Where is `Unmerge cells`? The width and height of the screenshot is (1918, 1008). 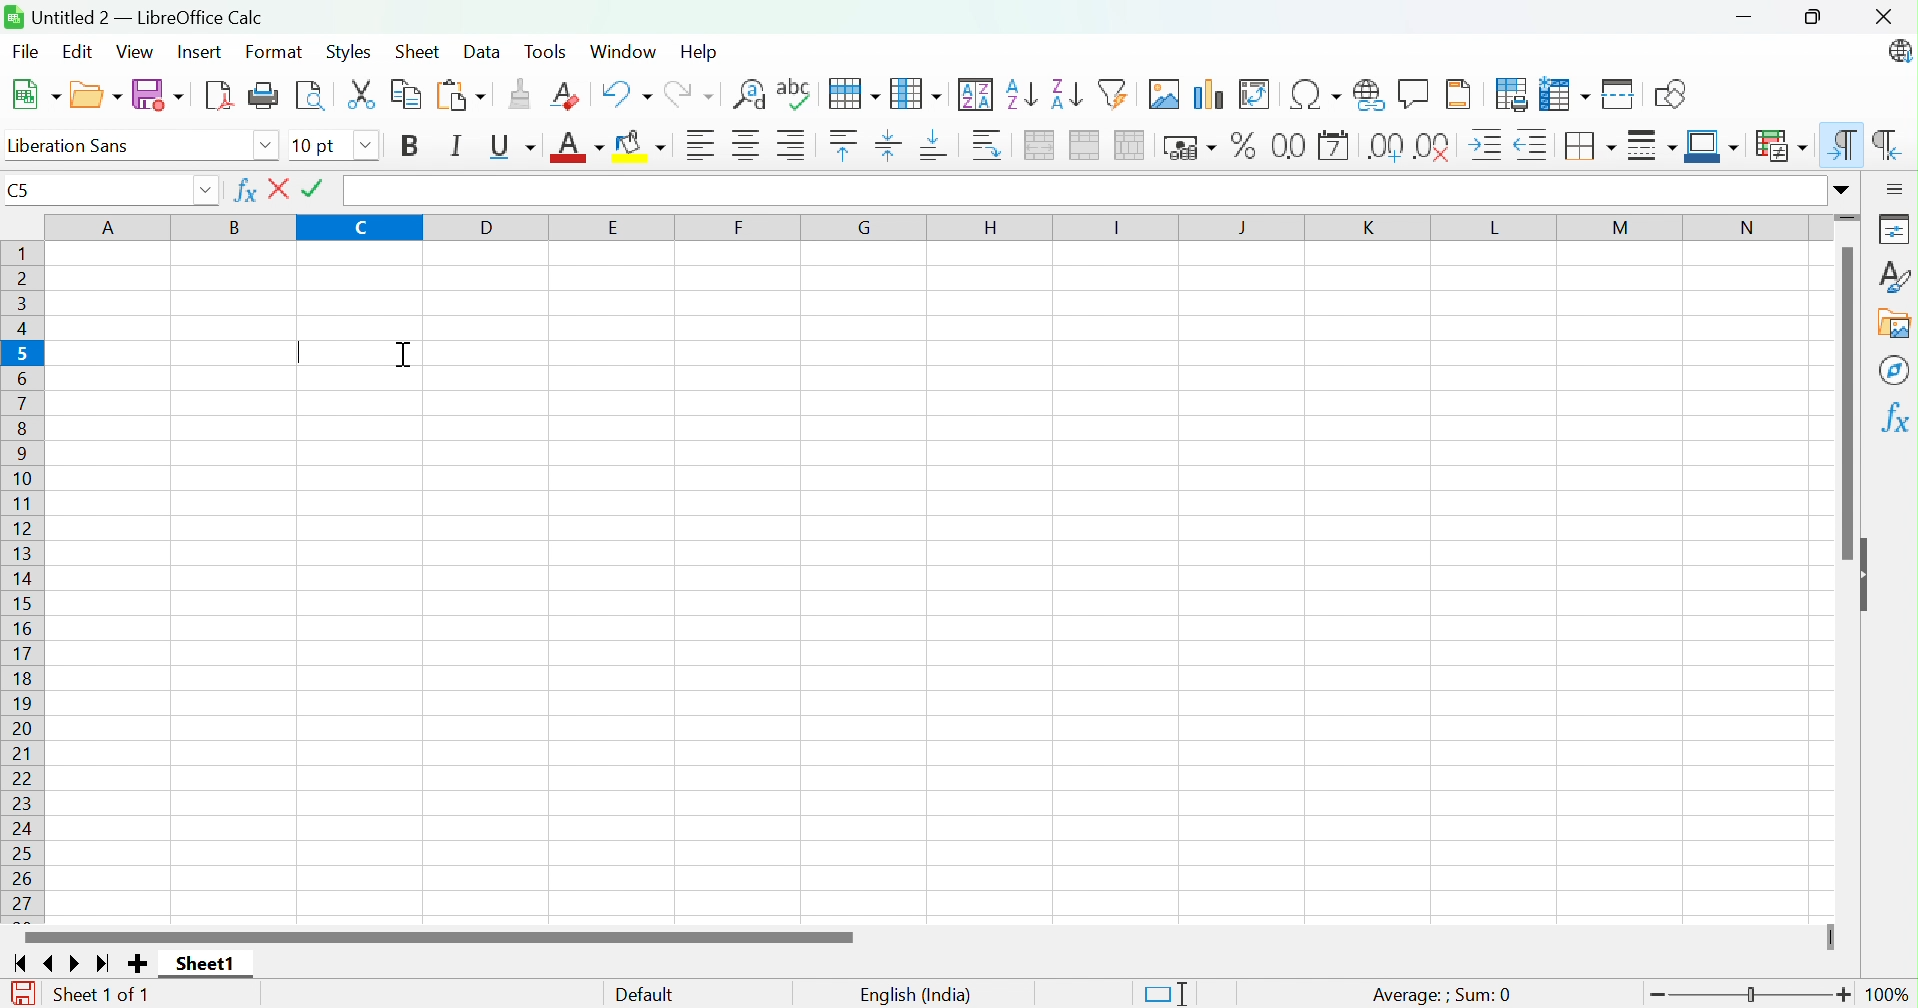
Unmerge cells is located at coordinates (1131, 145).